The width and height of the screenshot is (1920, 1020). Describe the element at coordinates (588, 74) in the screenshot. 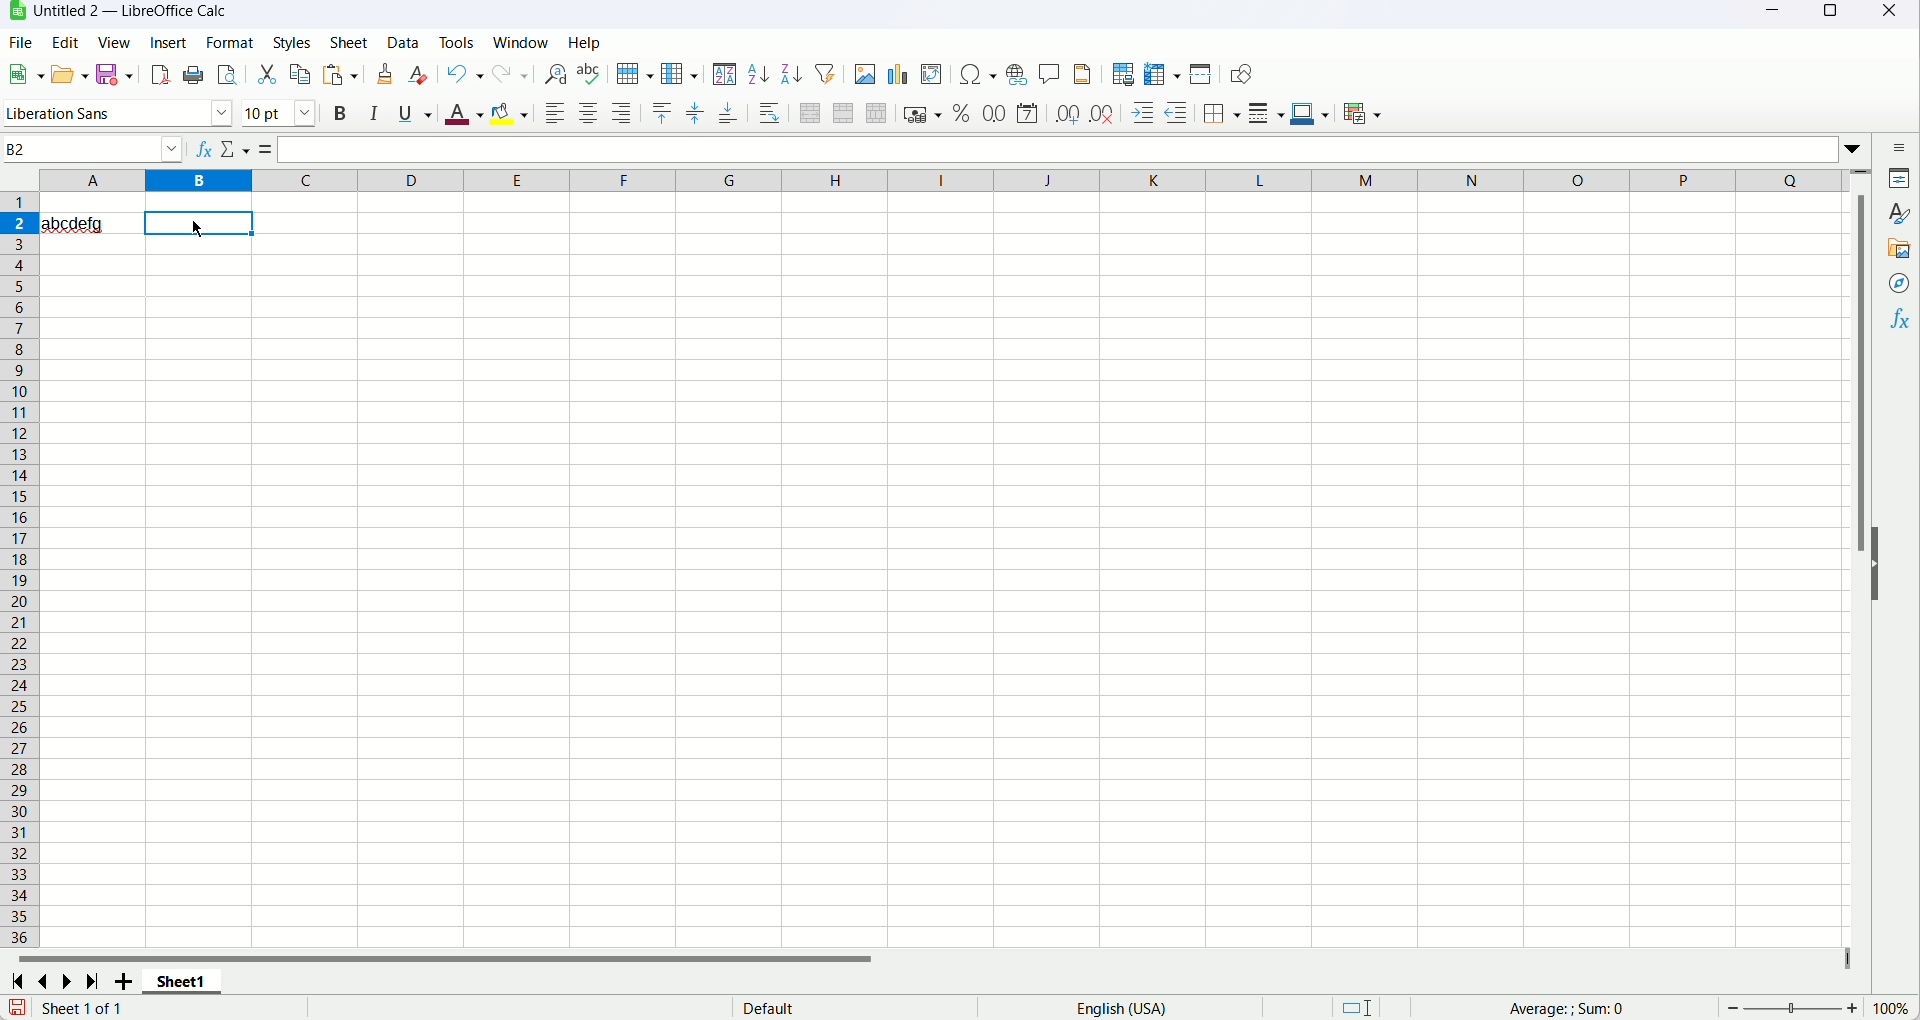

I see `spelling` at that location.